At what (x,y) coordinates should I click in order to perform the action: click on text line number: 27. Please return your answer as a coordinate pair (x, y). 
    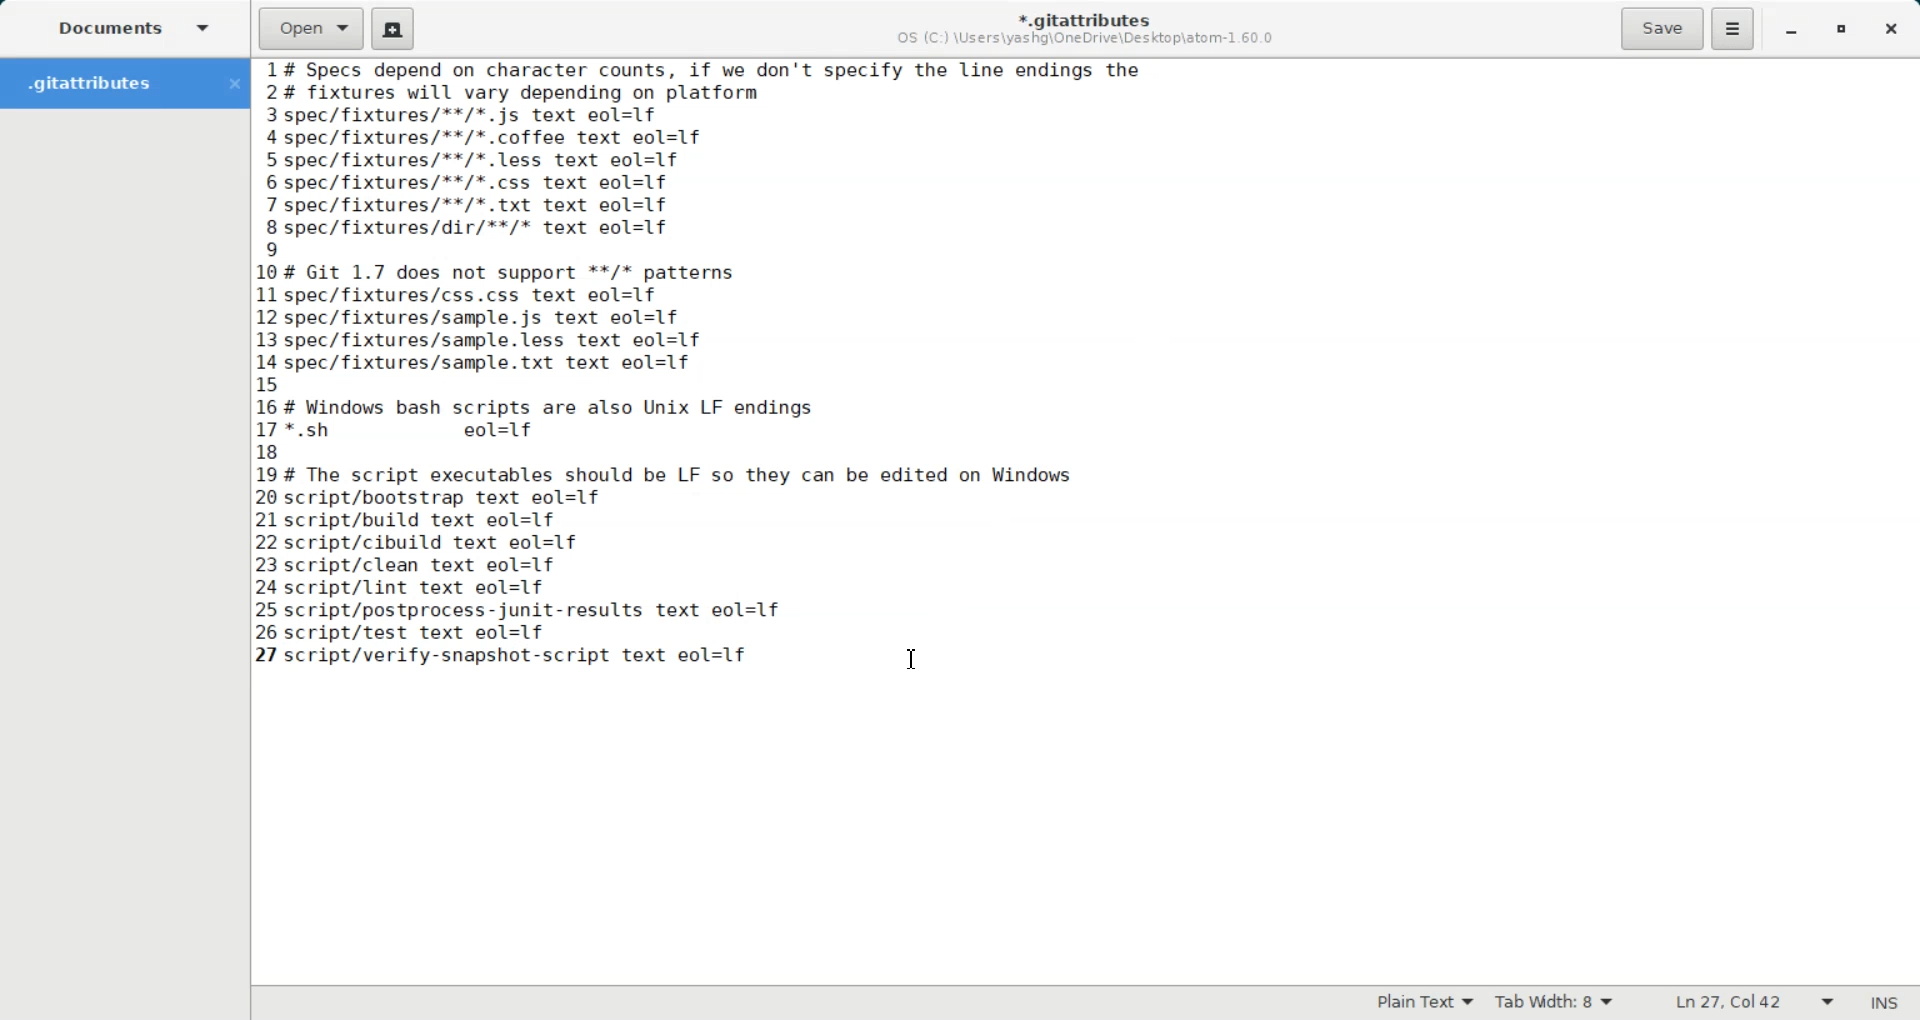
    Looking at the image, I should click on (269, 654).